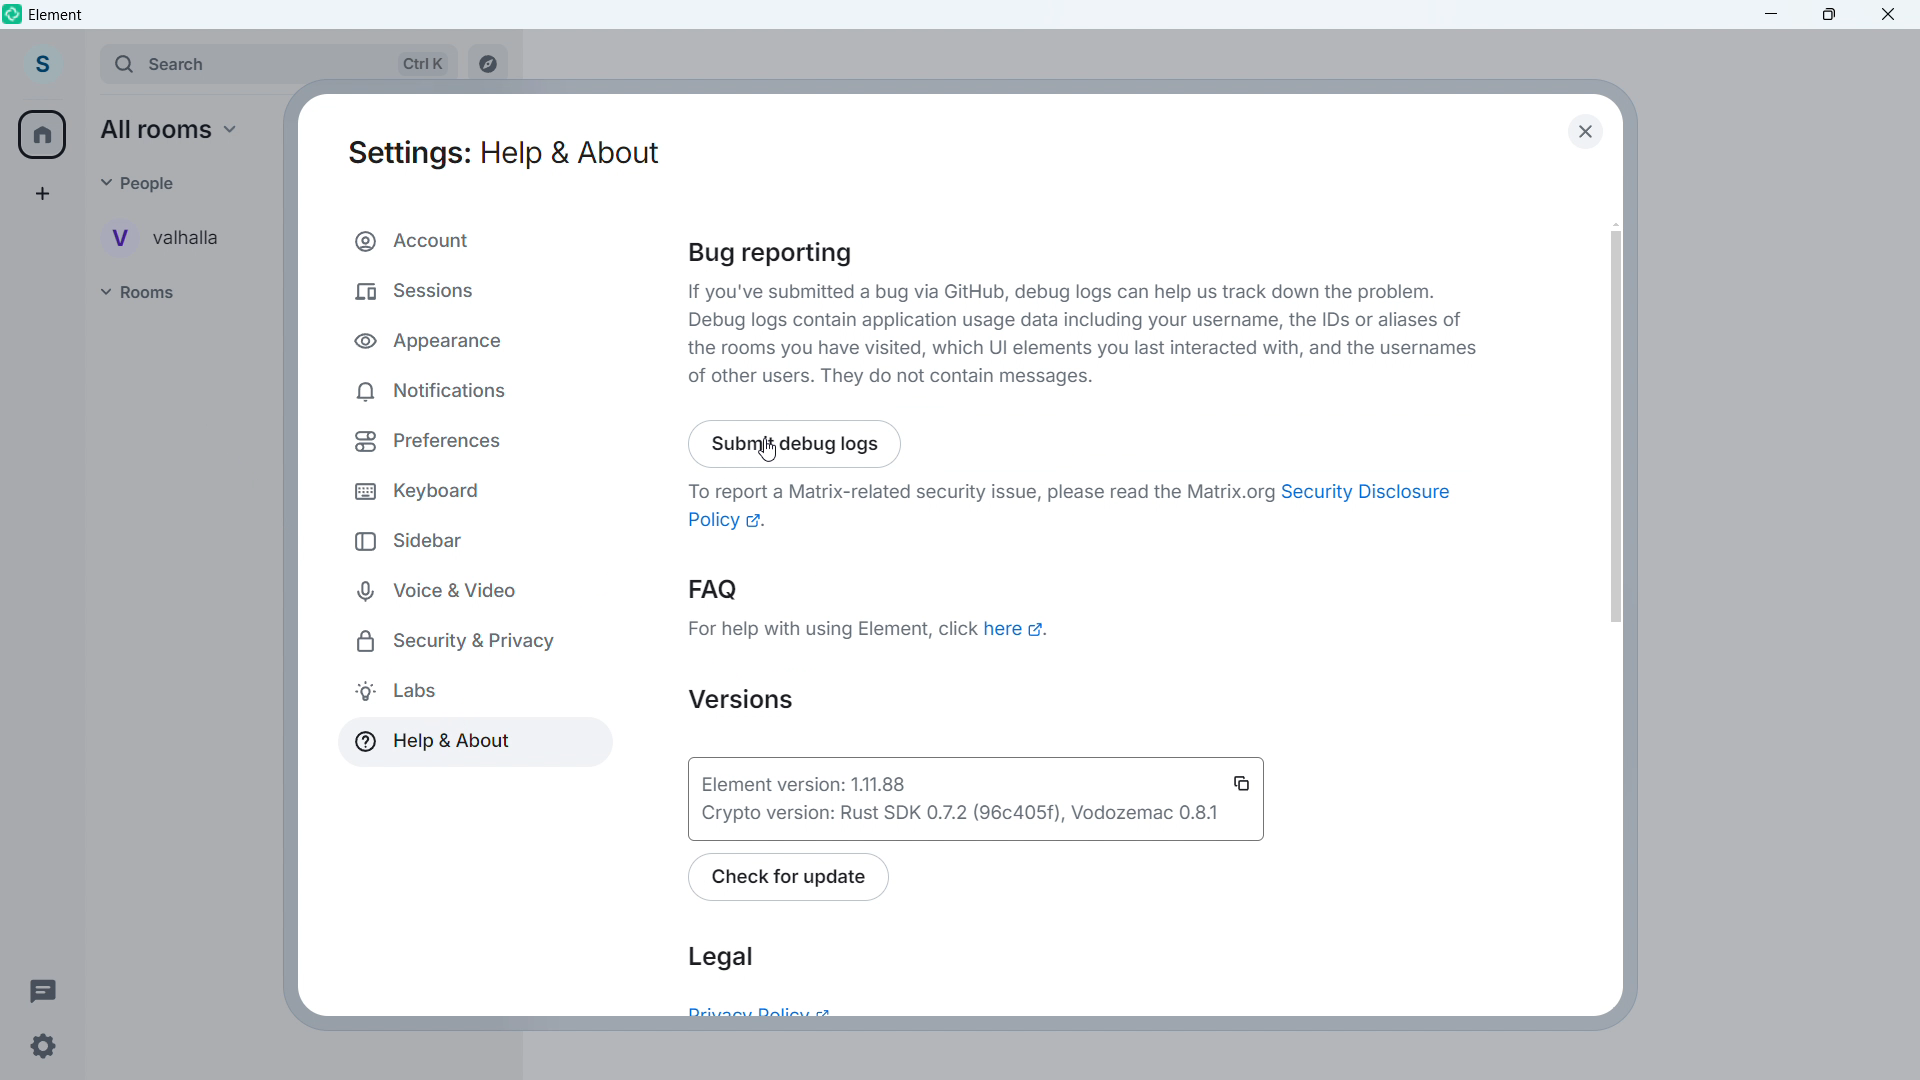  What do you see at coordinates (435, 590) in the screenshot?
I see `Voice & video` at bounding box center [435, 590].